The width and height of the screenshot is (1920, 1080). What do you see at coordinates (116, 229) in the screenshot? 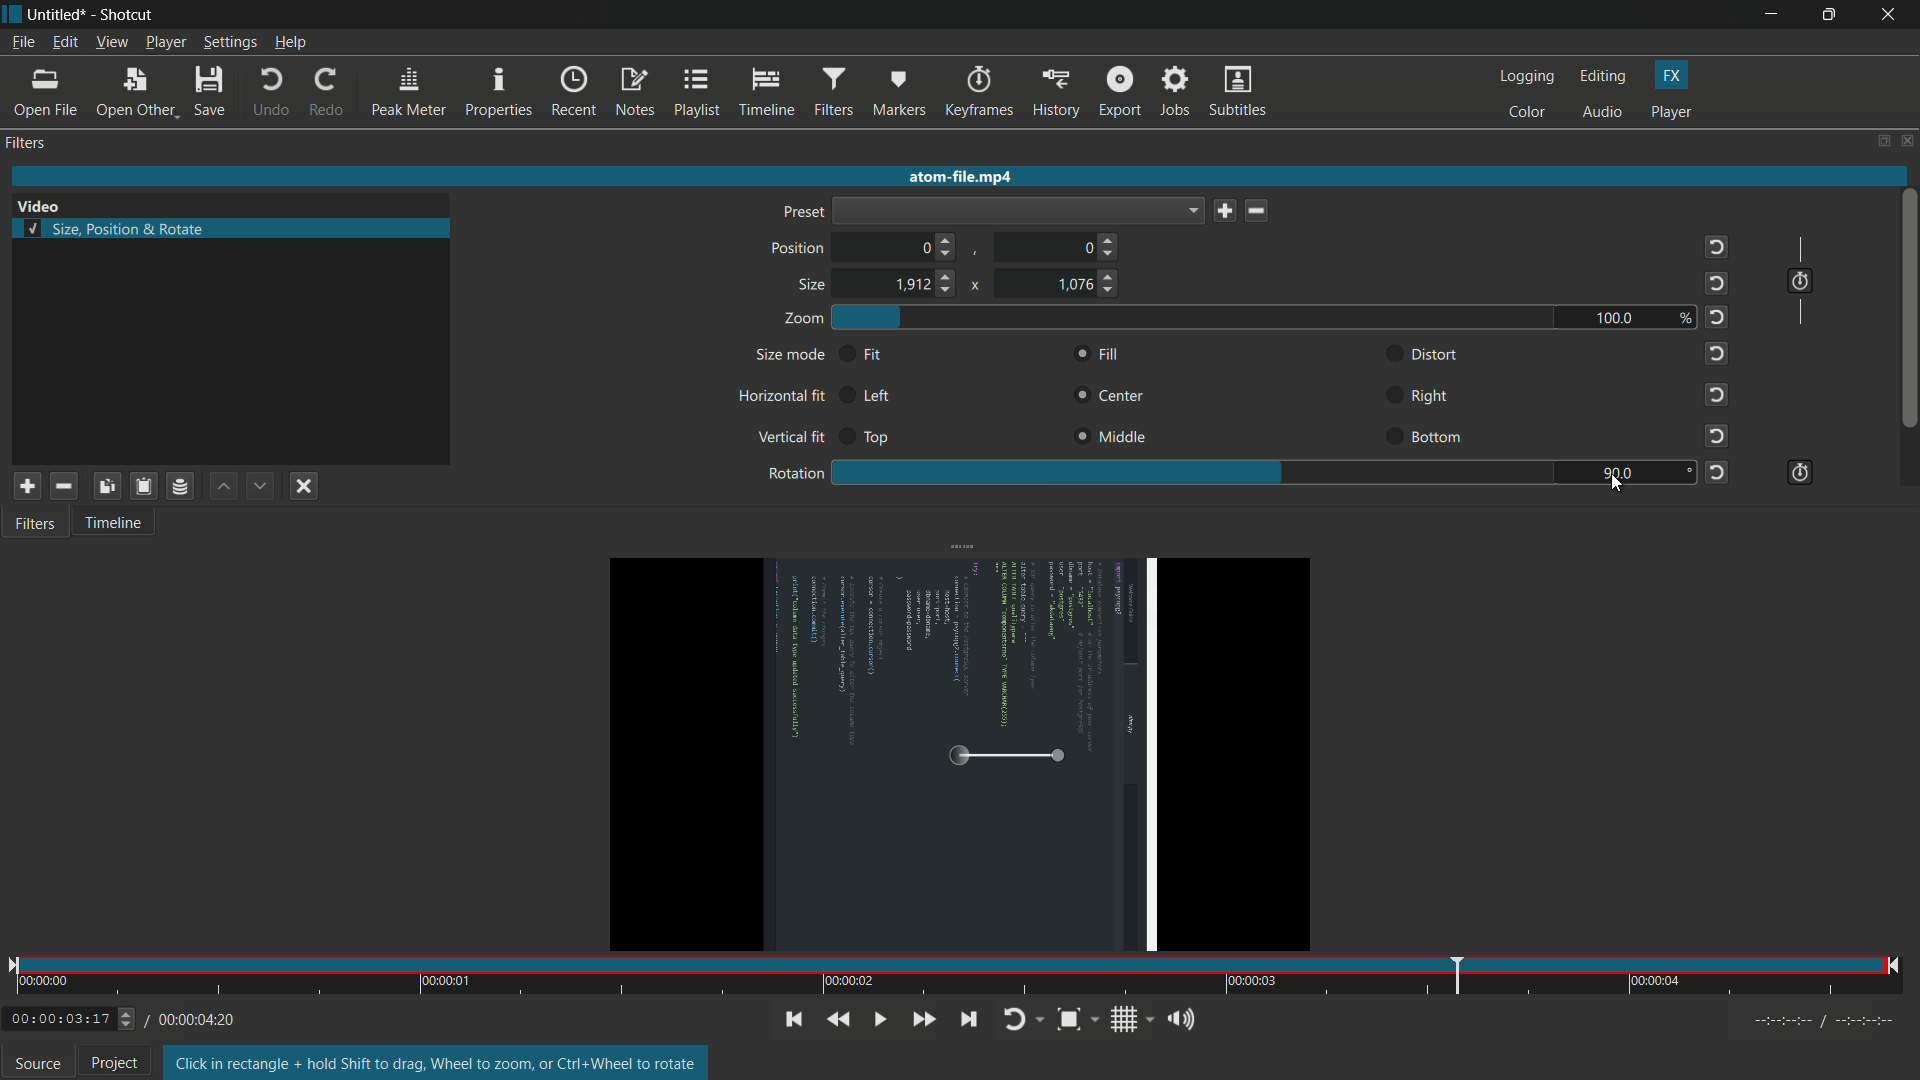
I see `size, position and rotate` at bounding box center [116, 229].